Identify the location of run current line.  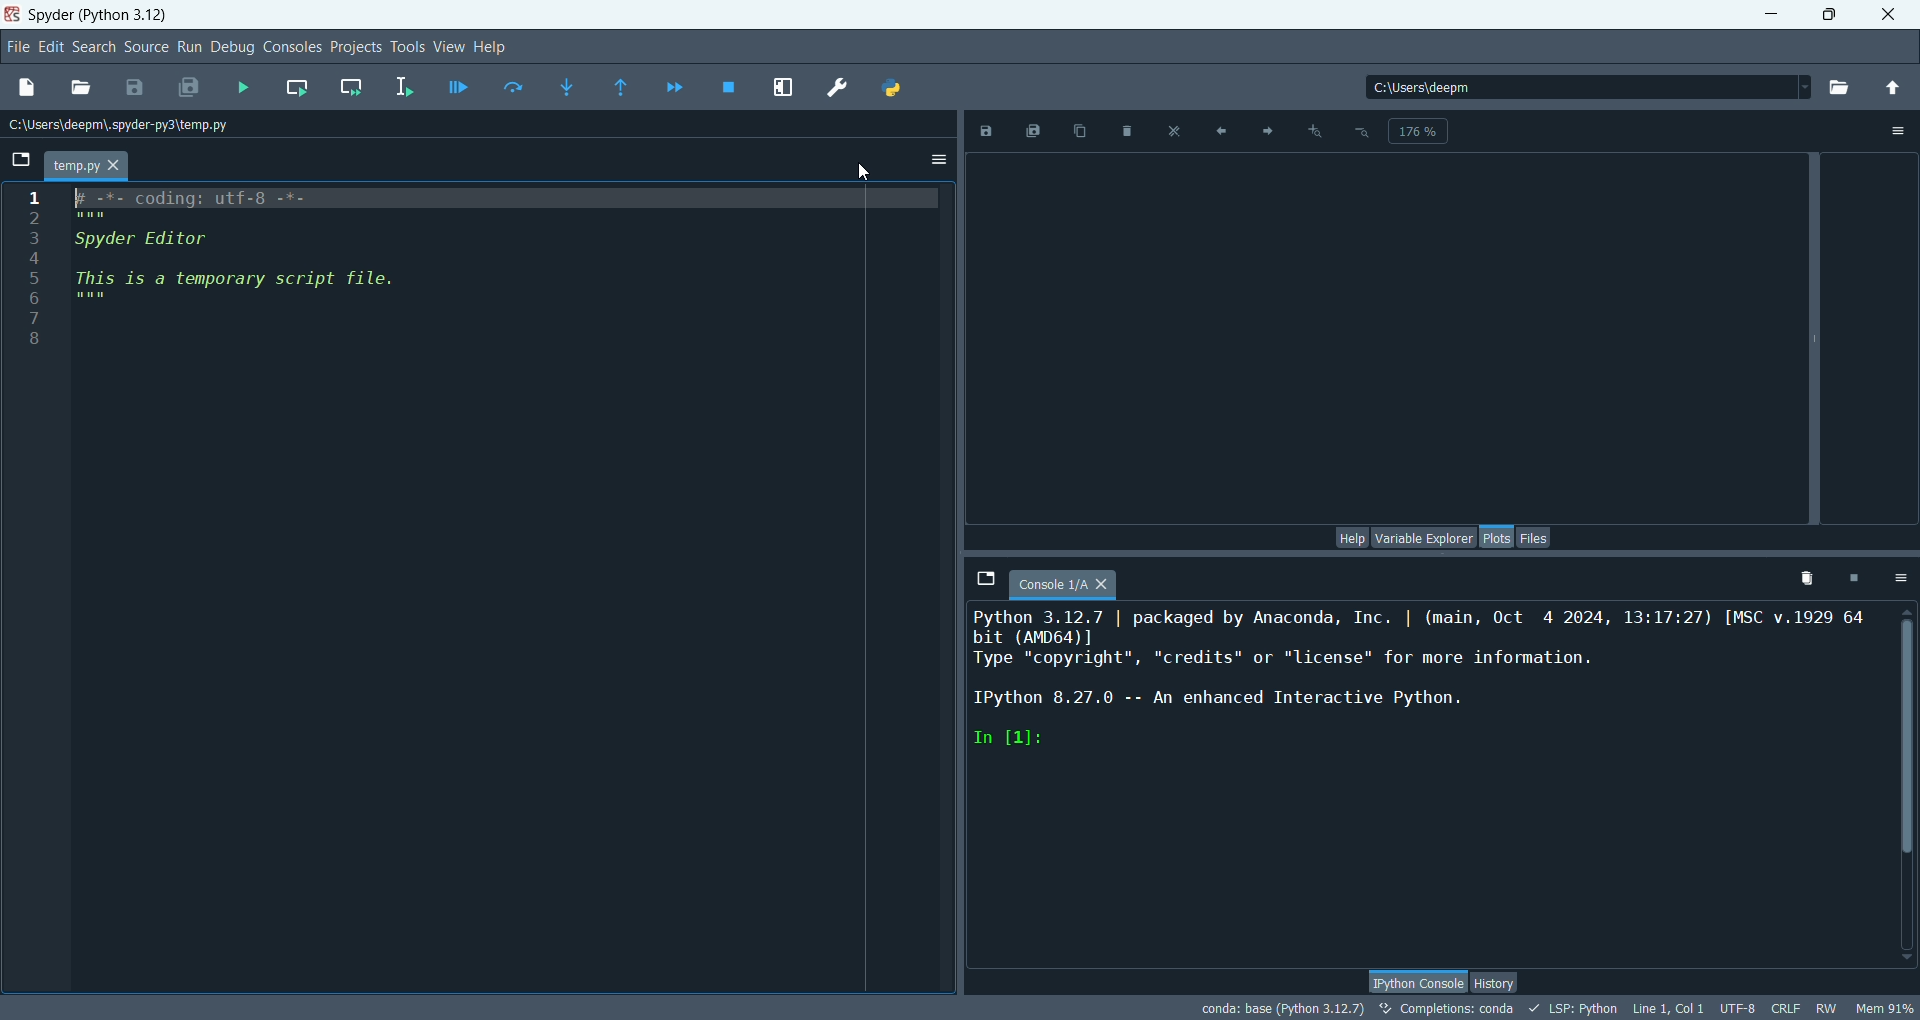
(511, 87).